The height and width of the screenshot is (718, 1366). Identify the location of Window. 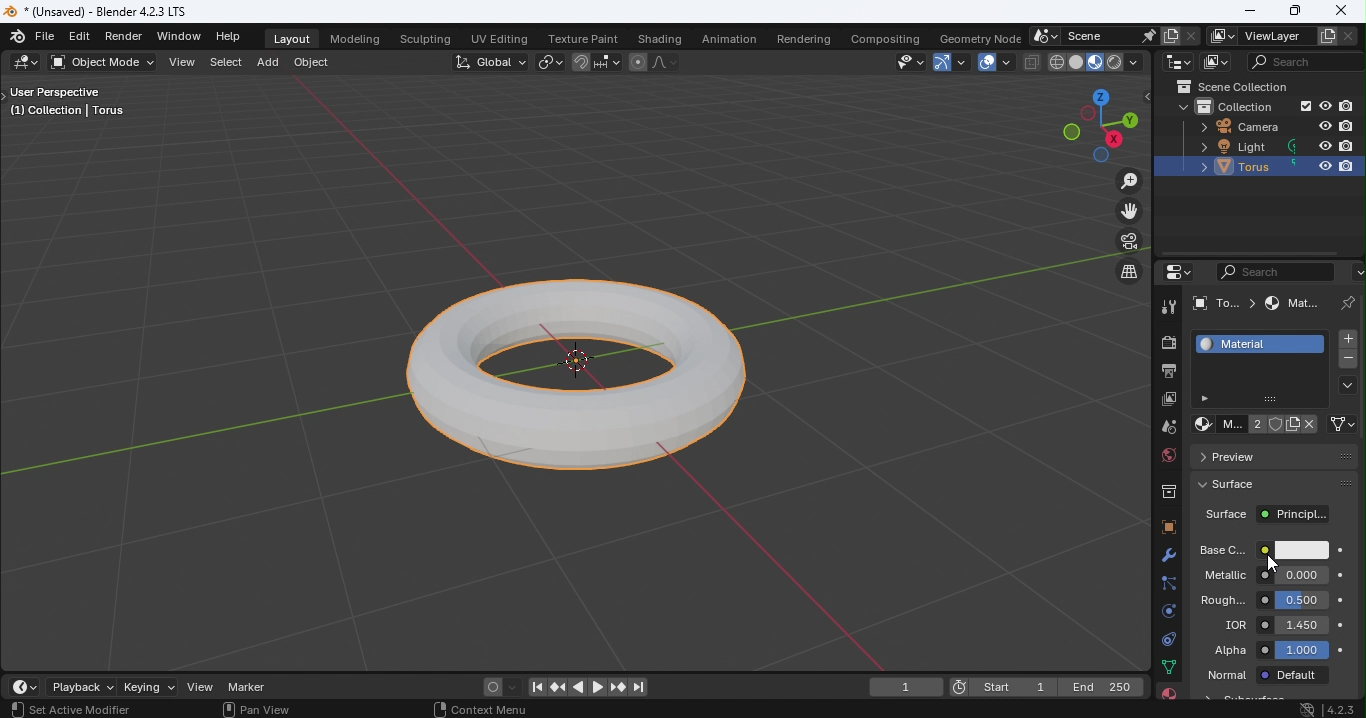
(181, 38).